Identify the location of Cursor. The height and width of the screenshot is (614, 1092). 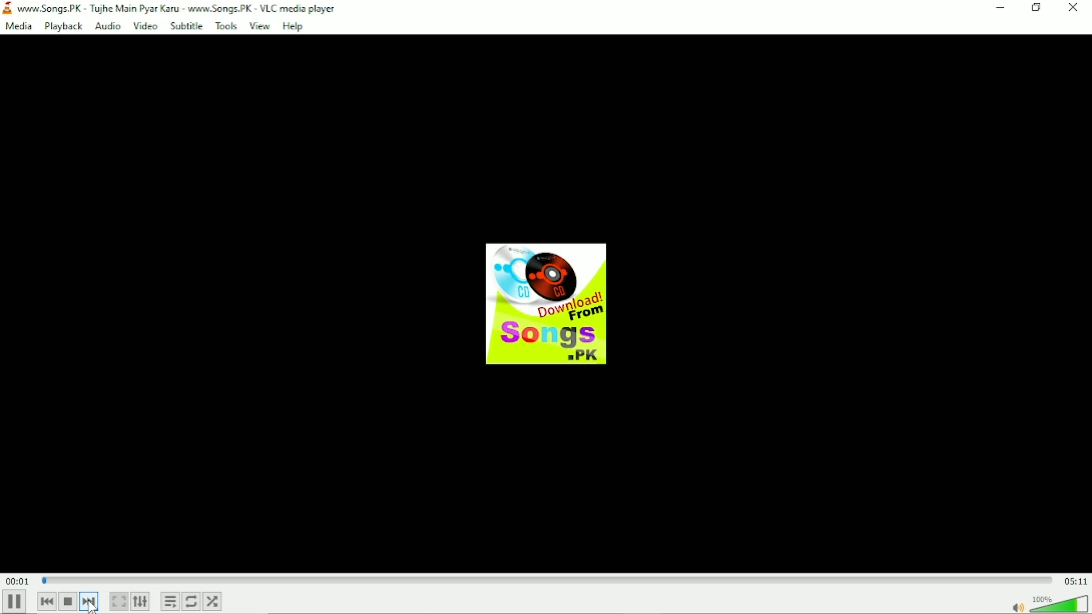
(89, 607).